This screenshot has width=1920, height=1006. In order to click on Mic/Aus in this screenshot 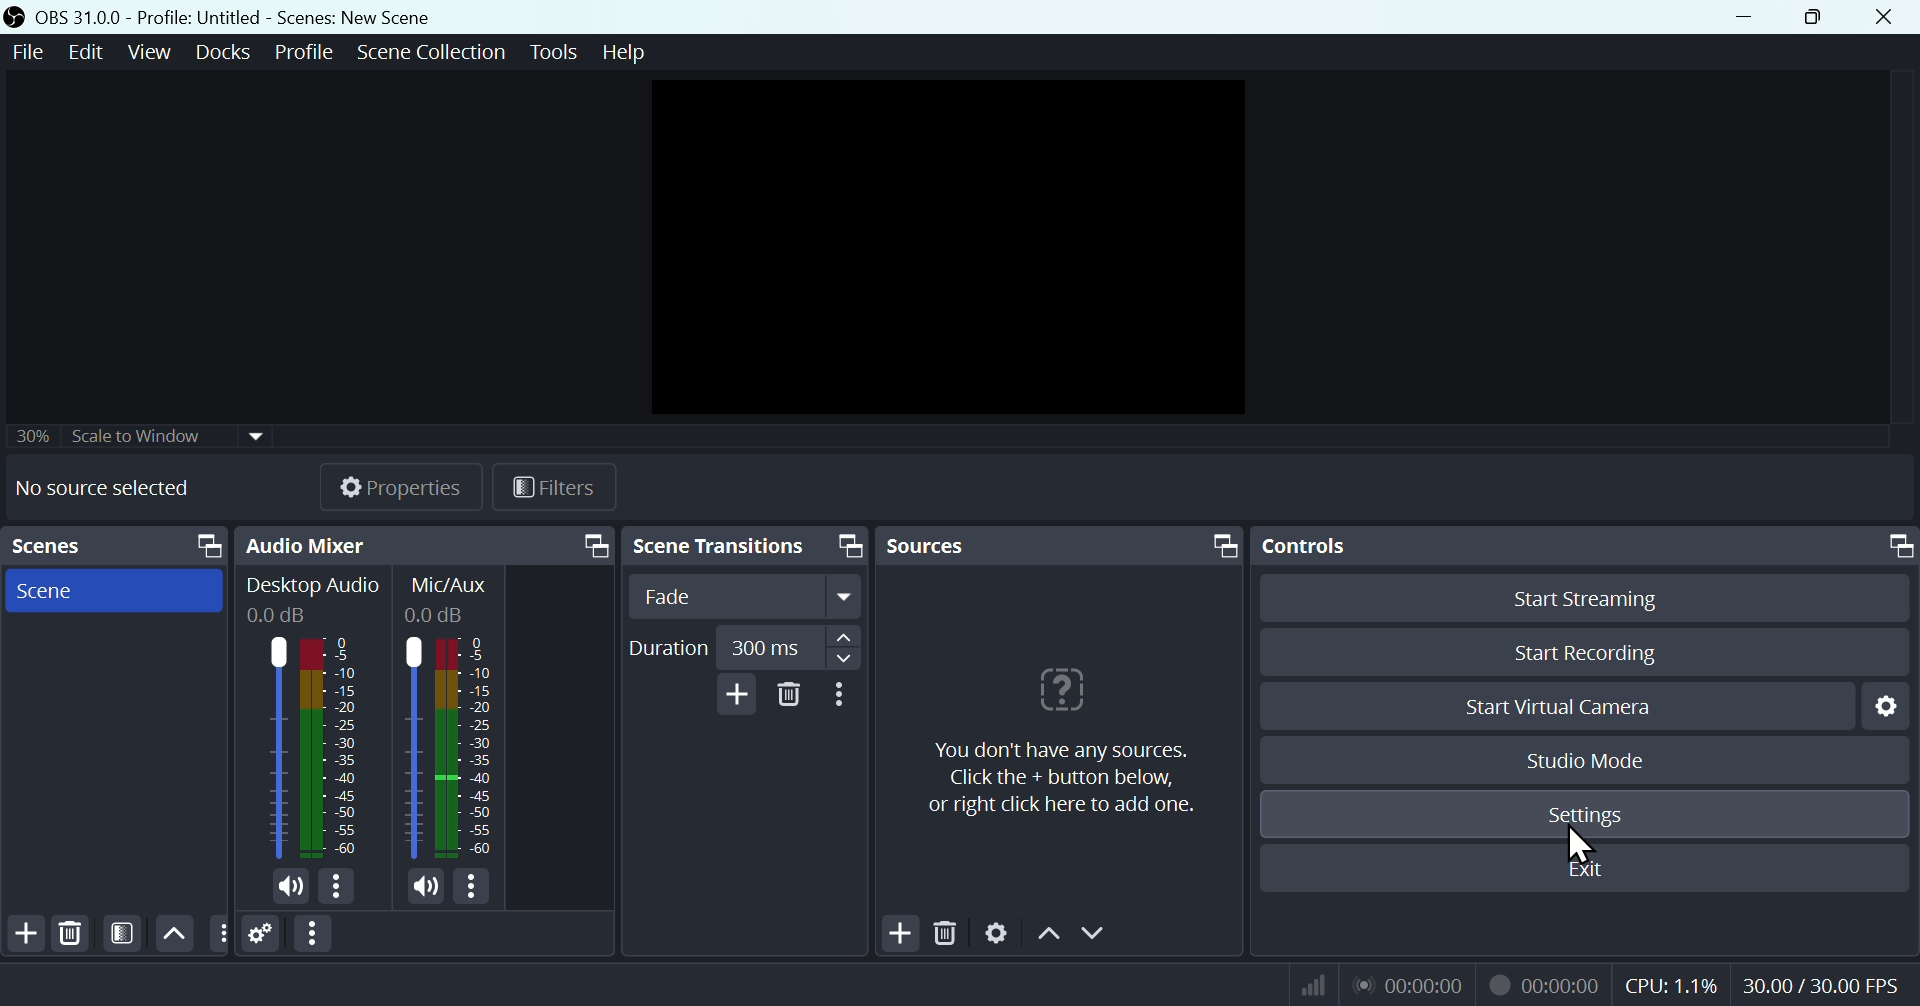, I will do `click(450, 599)`.